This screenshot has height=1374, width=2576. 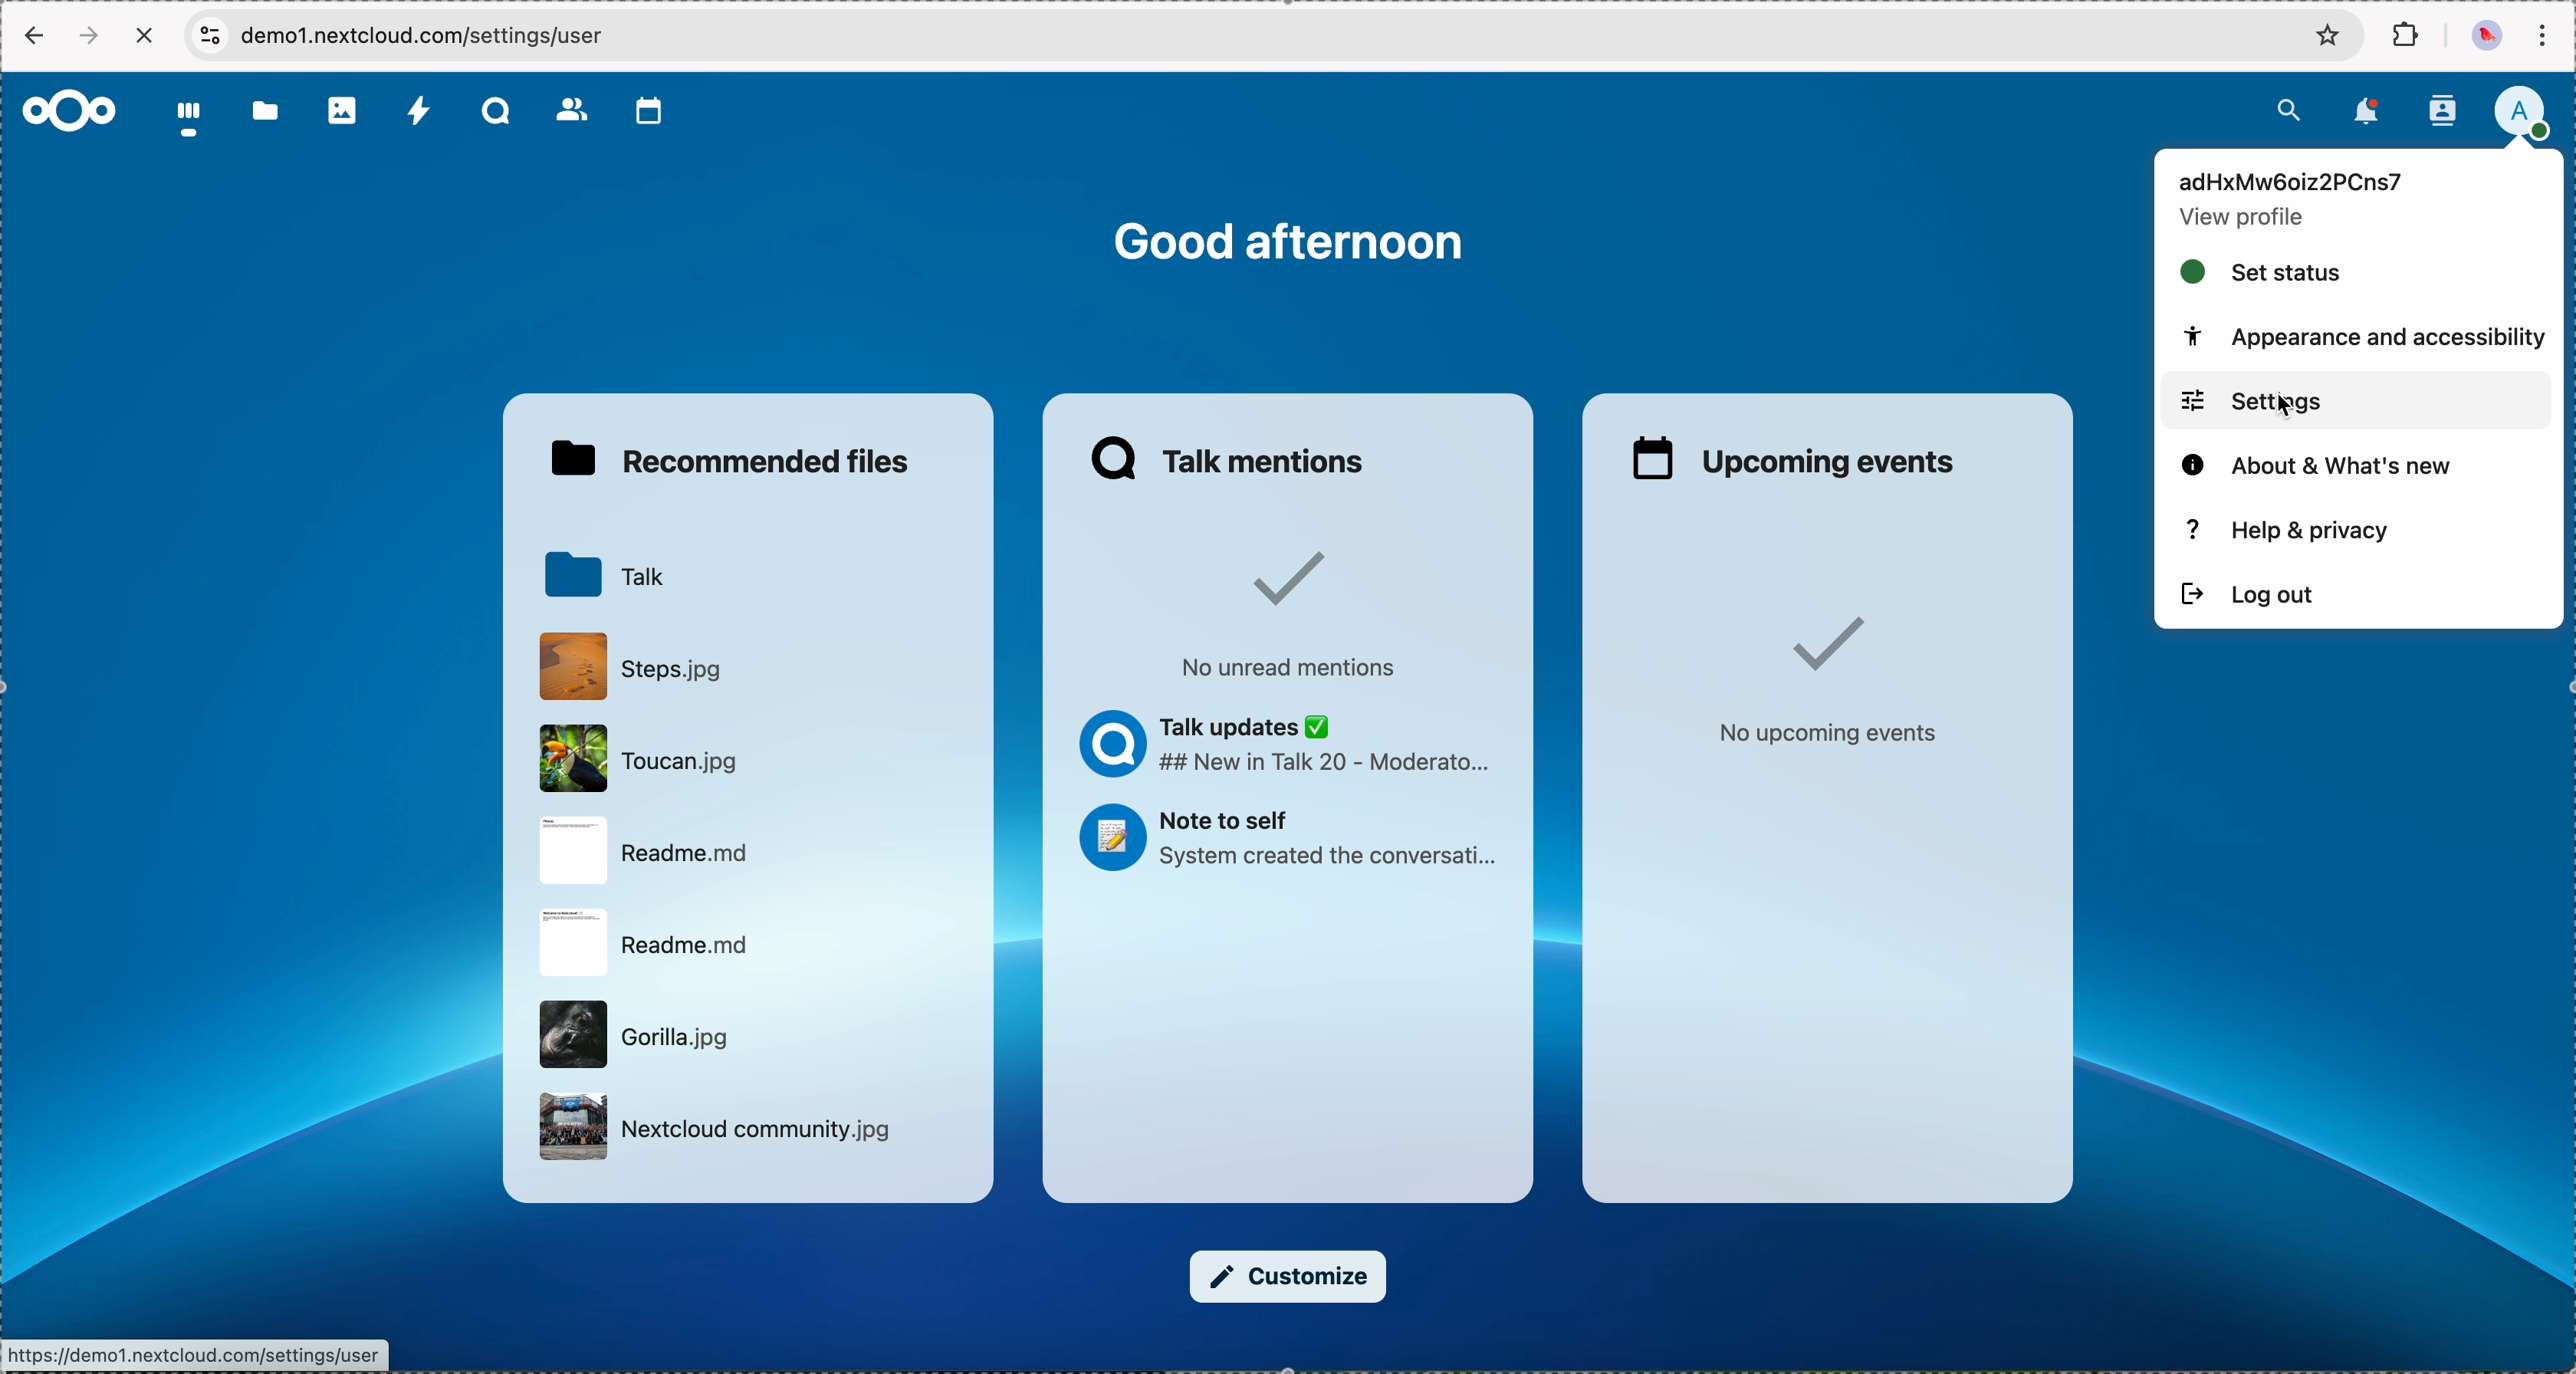 What do you see at coordinates (2441, 111) in the screenshot?
I see `contacts` at bounding box center [2441, 111].